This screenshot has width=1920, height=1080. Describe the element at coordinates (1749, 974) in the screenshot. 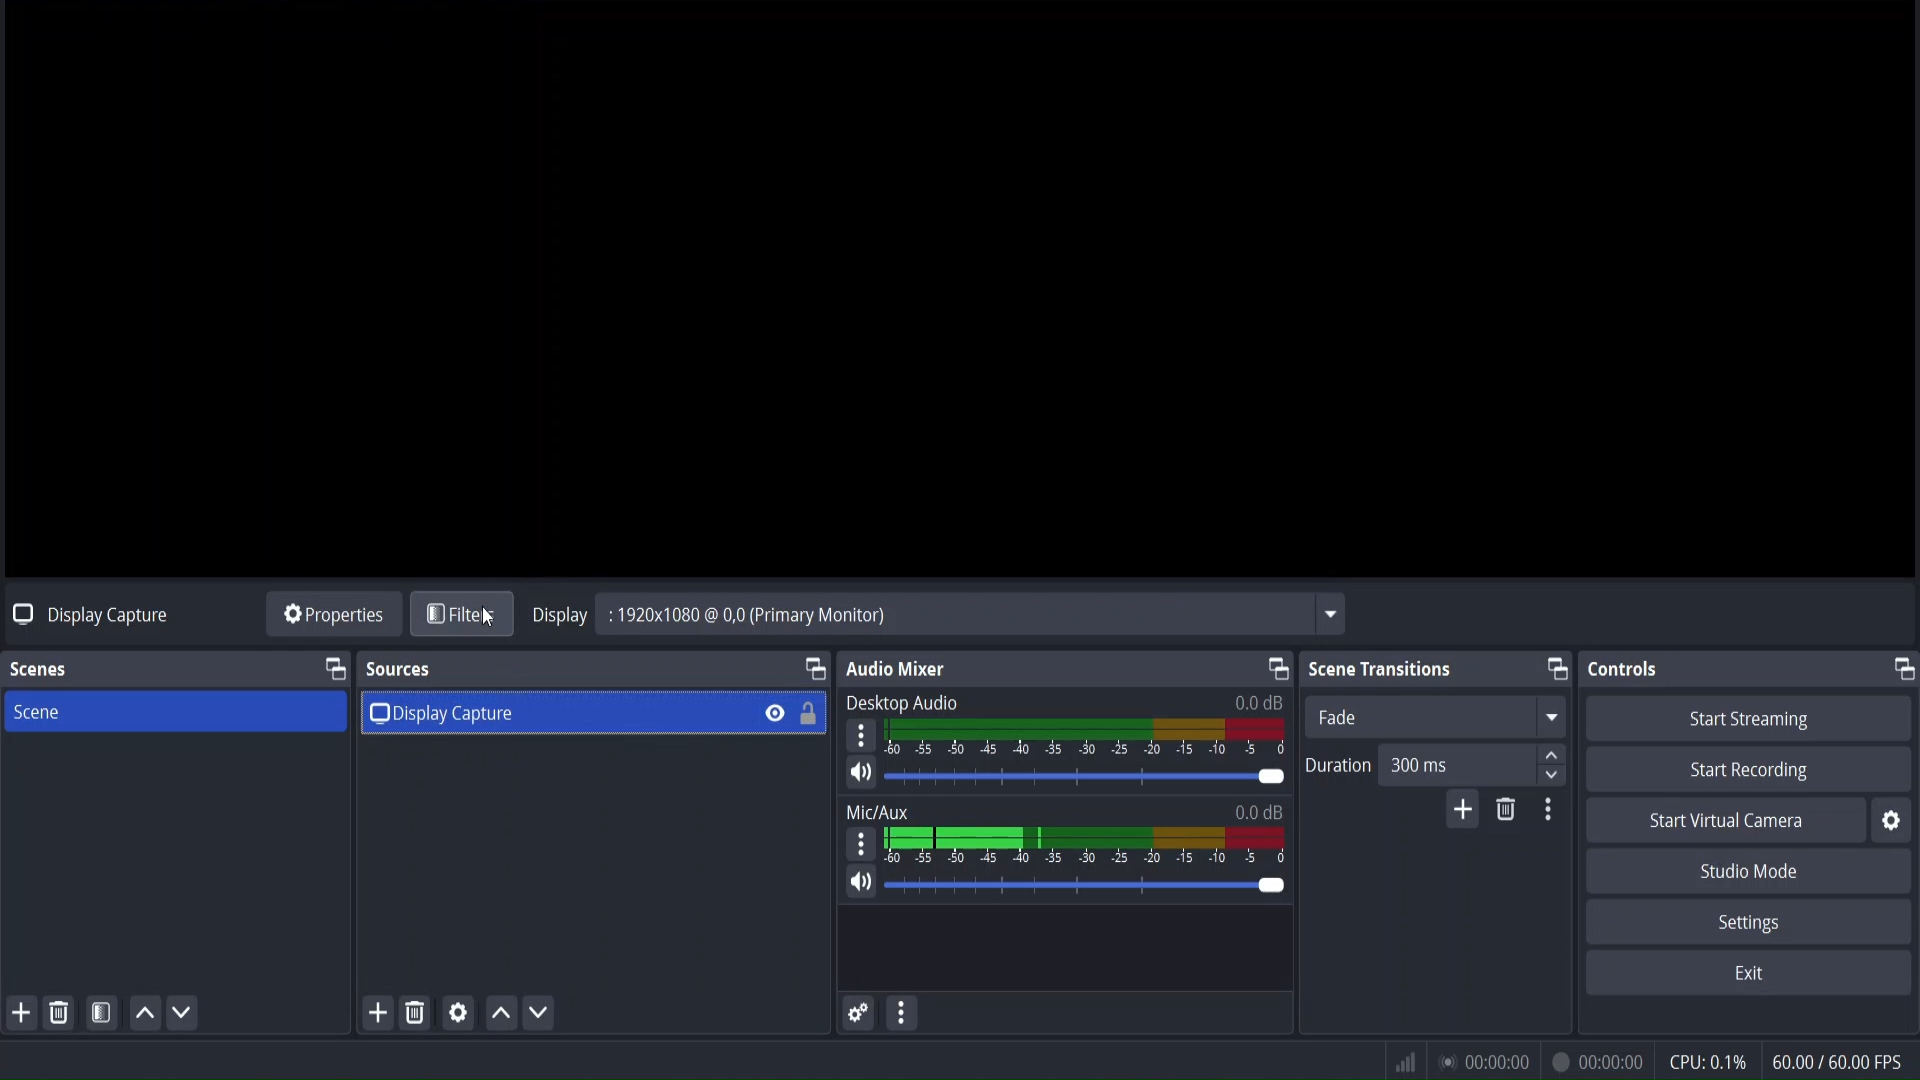

I see `exit` at that location.